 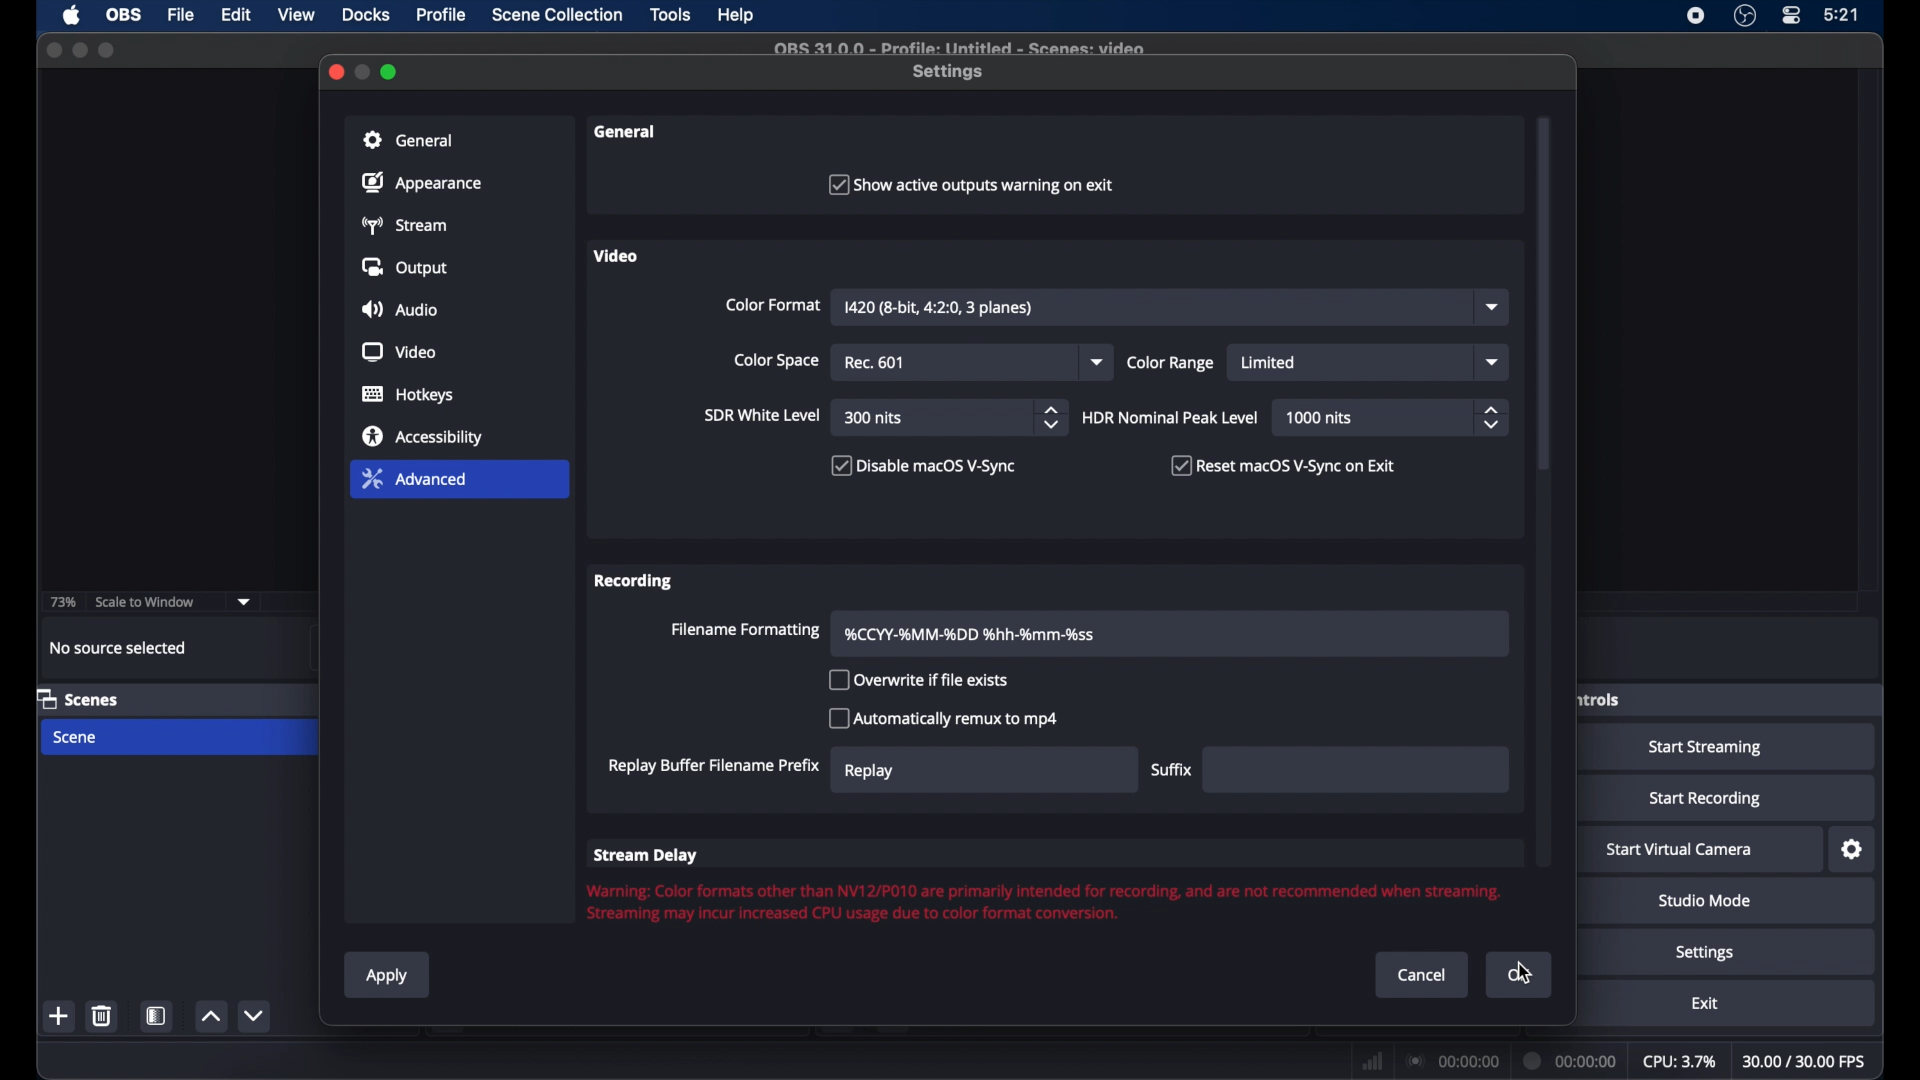 I want to click on rec 709, so click(x=876, y=363).